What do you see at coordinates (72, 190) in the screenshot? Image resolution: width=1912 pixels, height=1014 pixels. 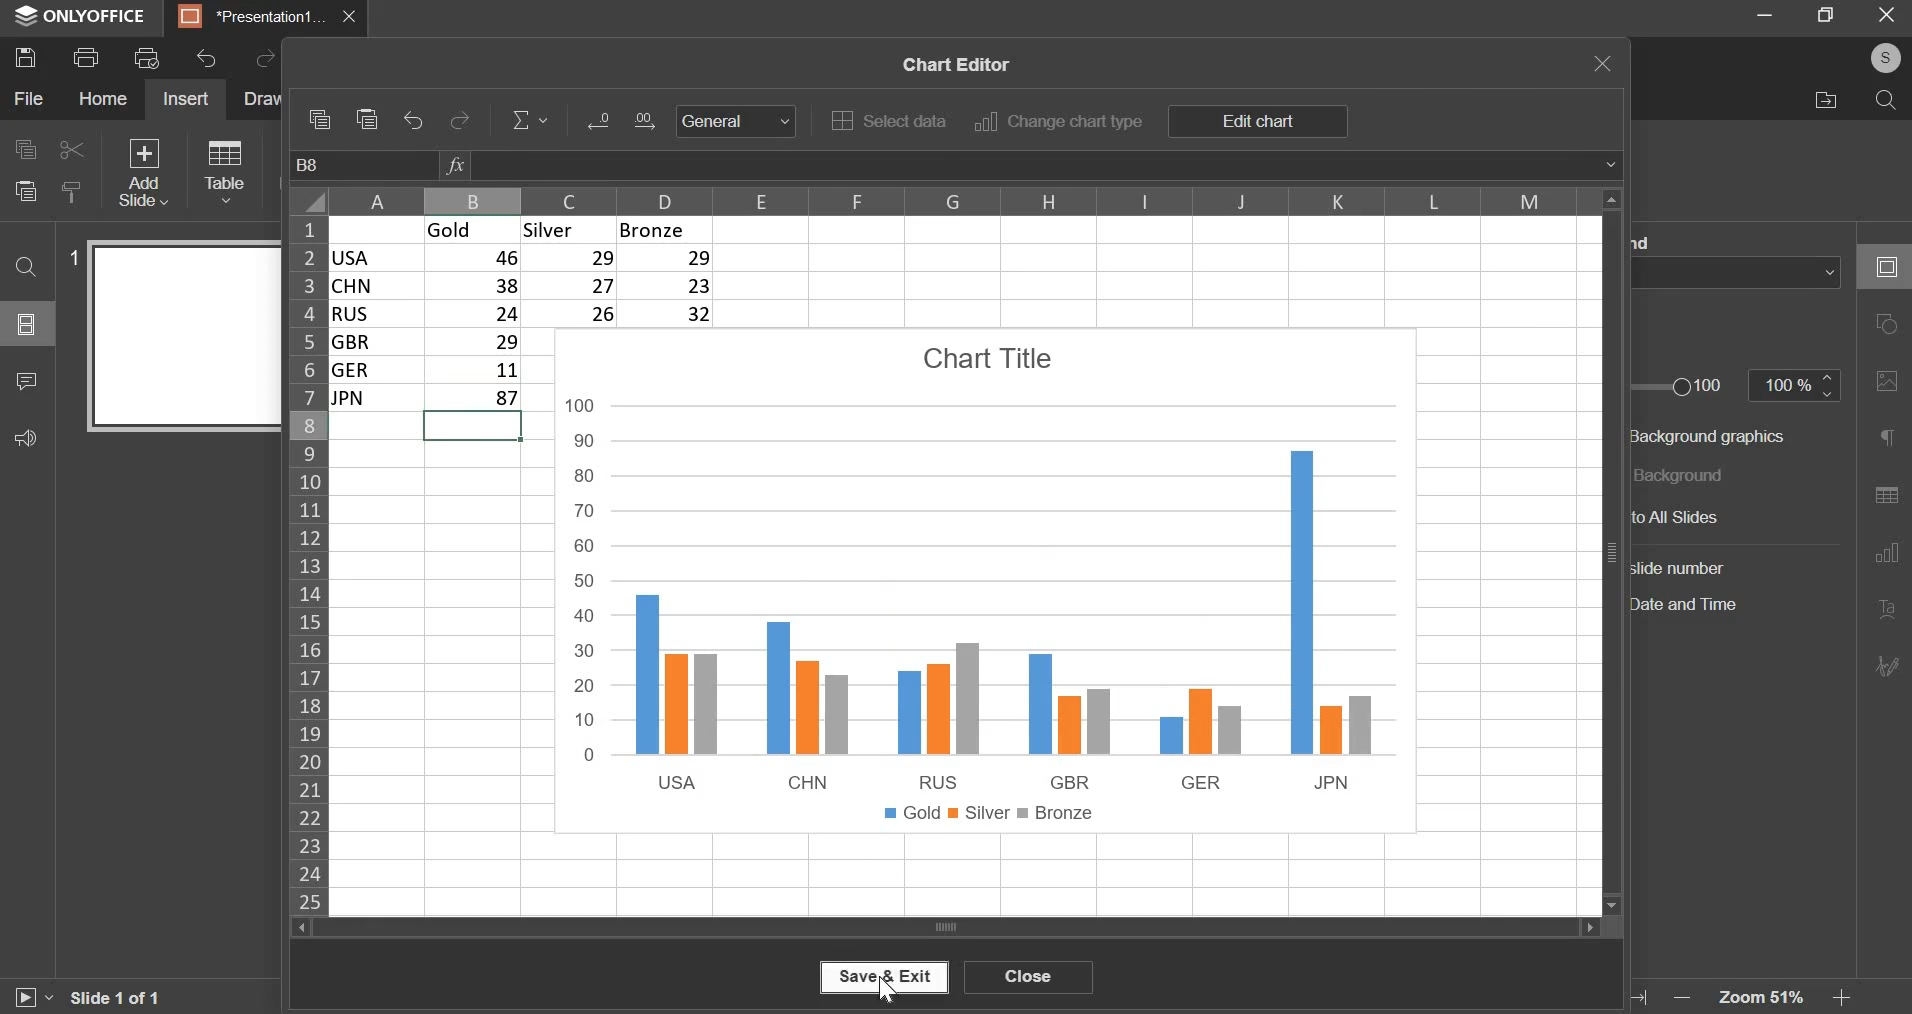 I see `copy style` at bounding box center [72, 190].